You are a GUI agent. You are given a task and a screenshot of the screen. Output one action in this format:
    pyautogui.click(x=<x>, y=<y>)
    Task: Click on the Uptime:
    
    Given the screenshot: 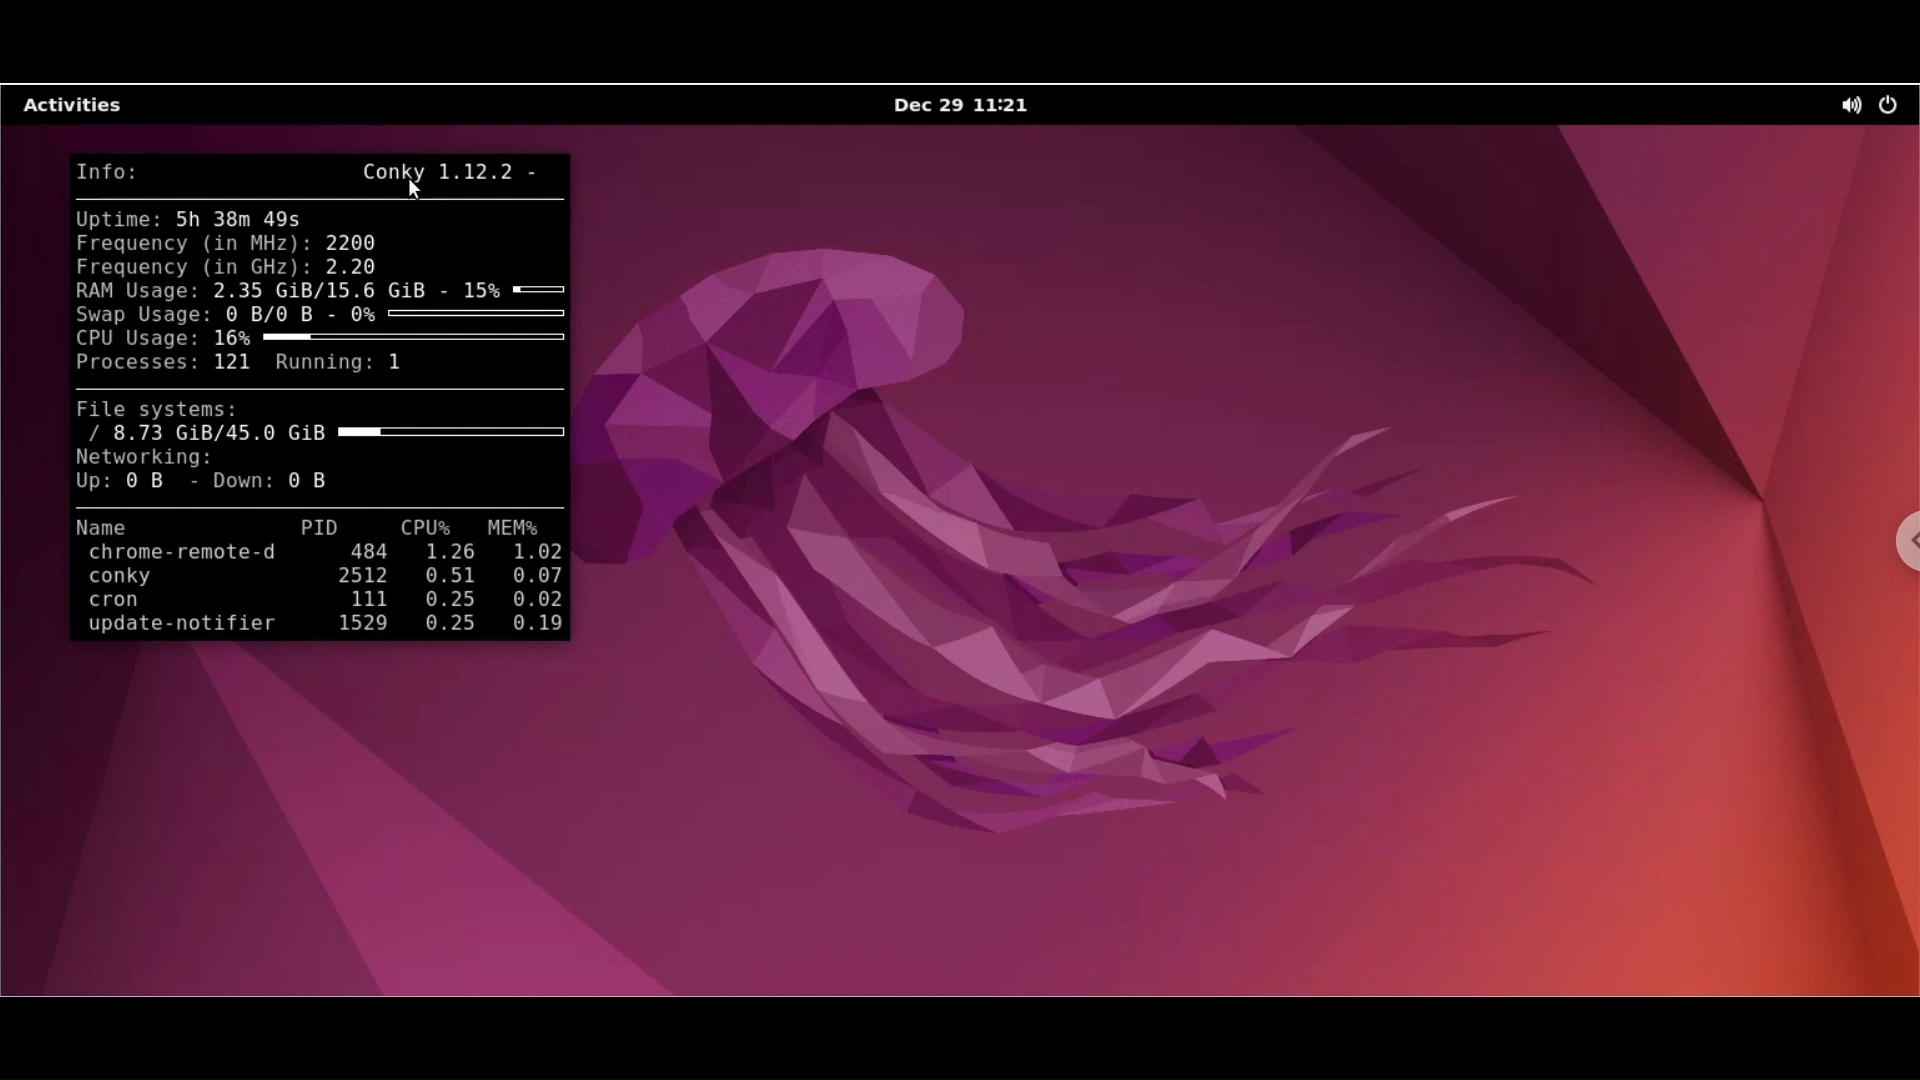 What is the action you would take?
    pyautogui.click(x=116, y=221)
    